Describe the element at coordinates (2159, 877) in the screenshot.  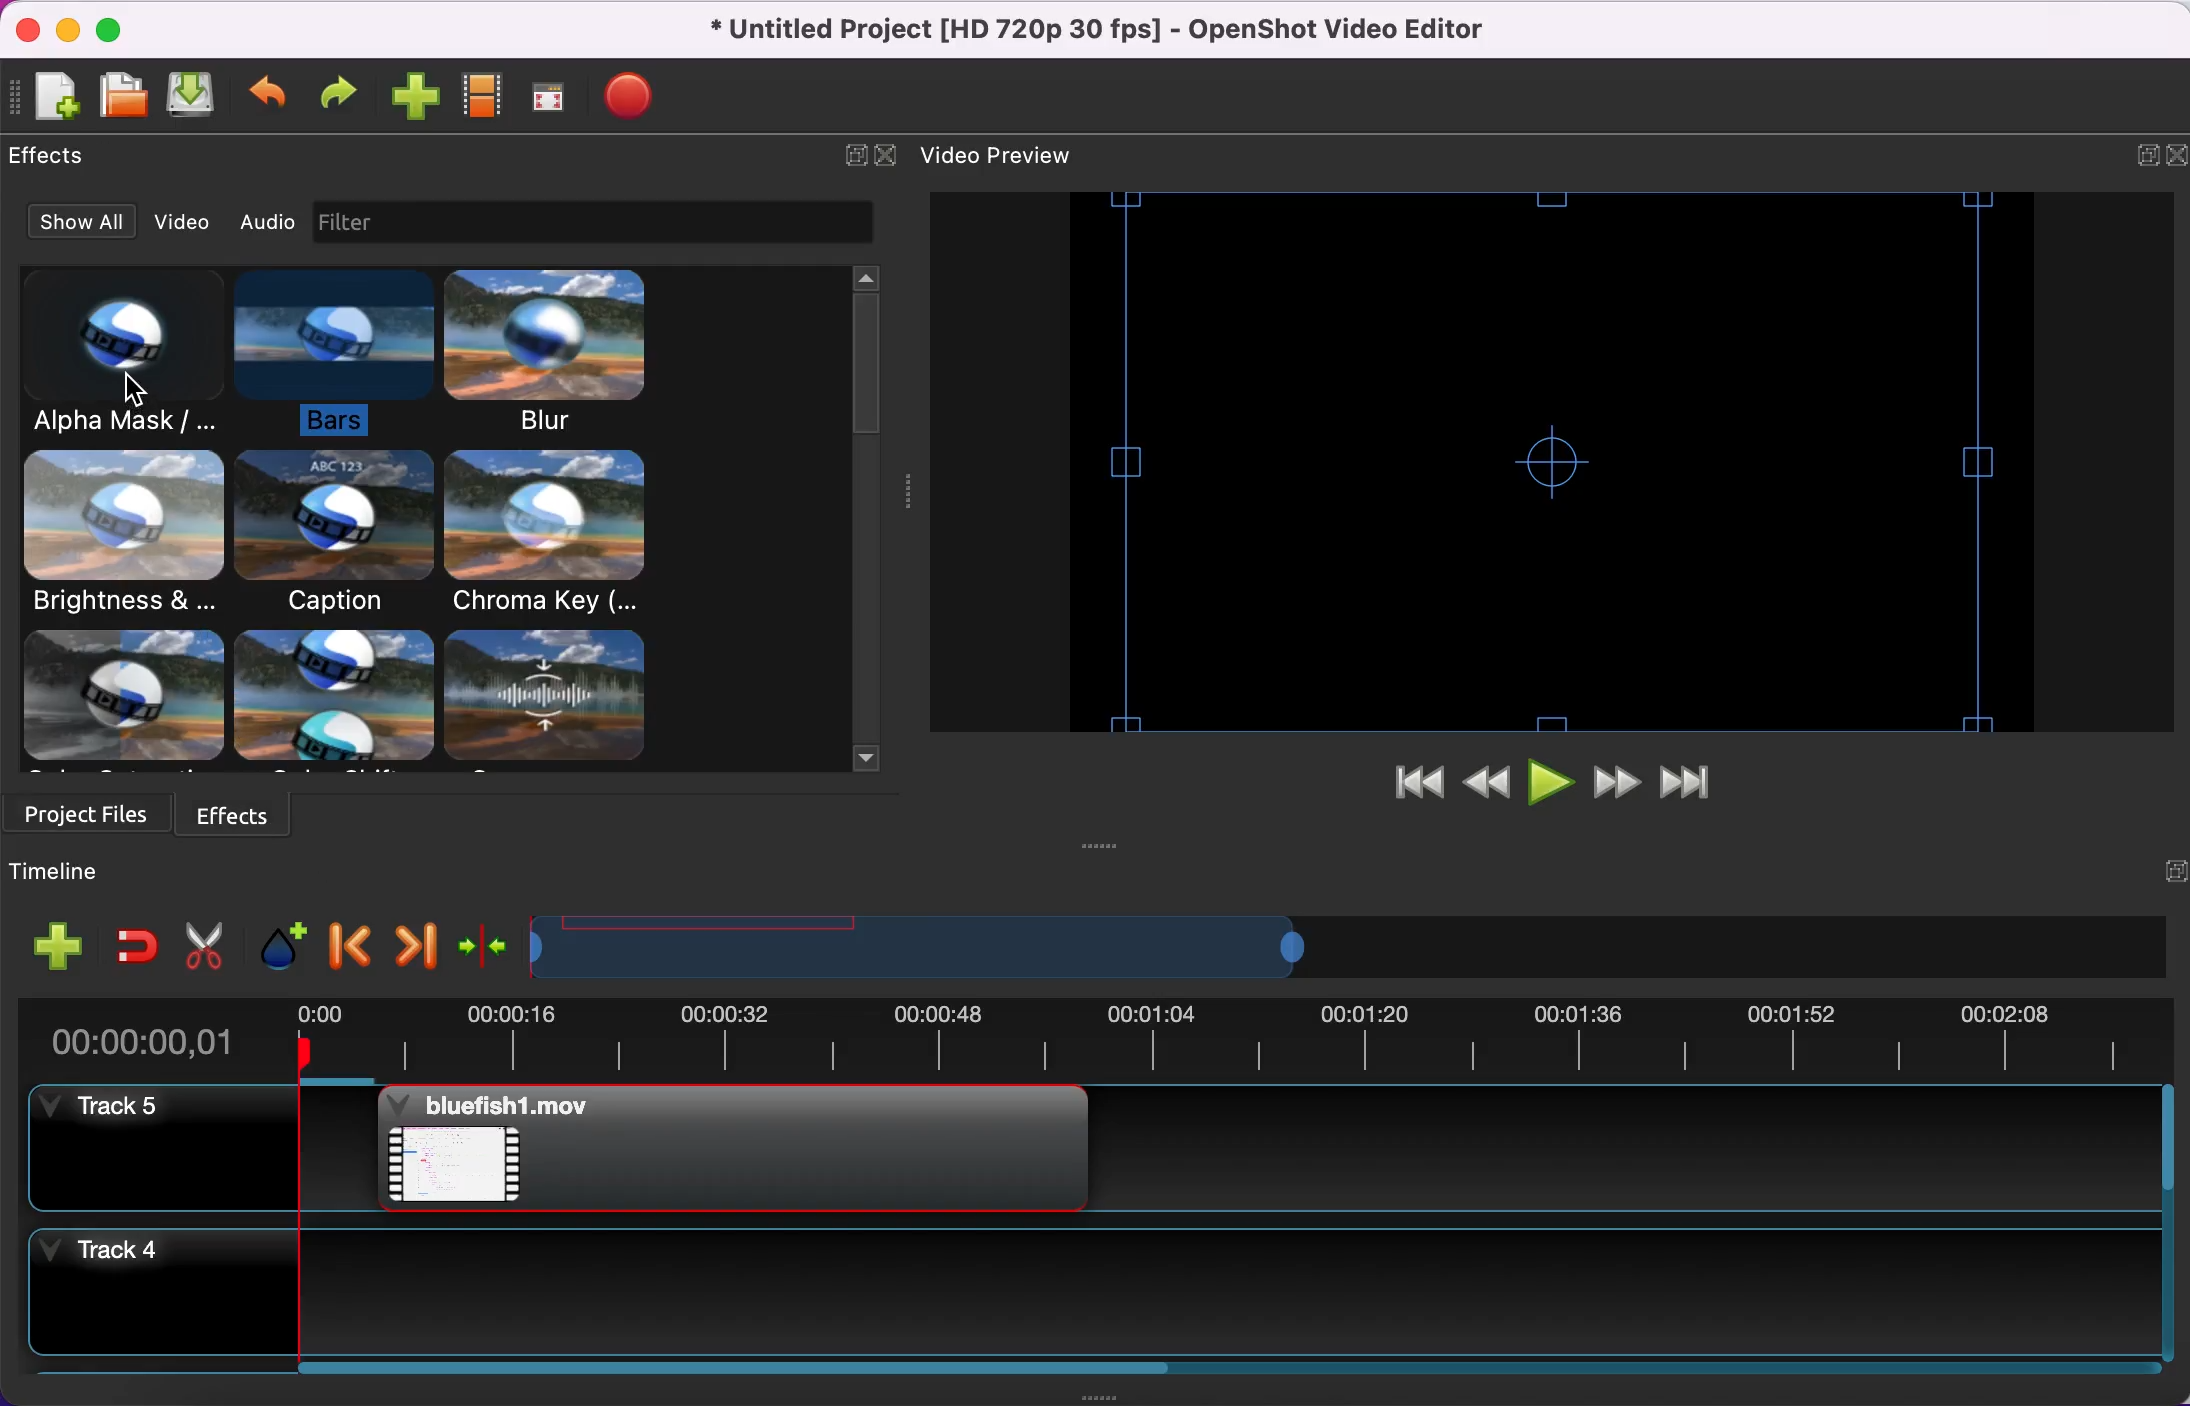
I see `expand/hide` at that location.